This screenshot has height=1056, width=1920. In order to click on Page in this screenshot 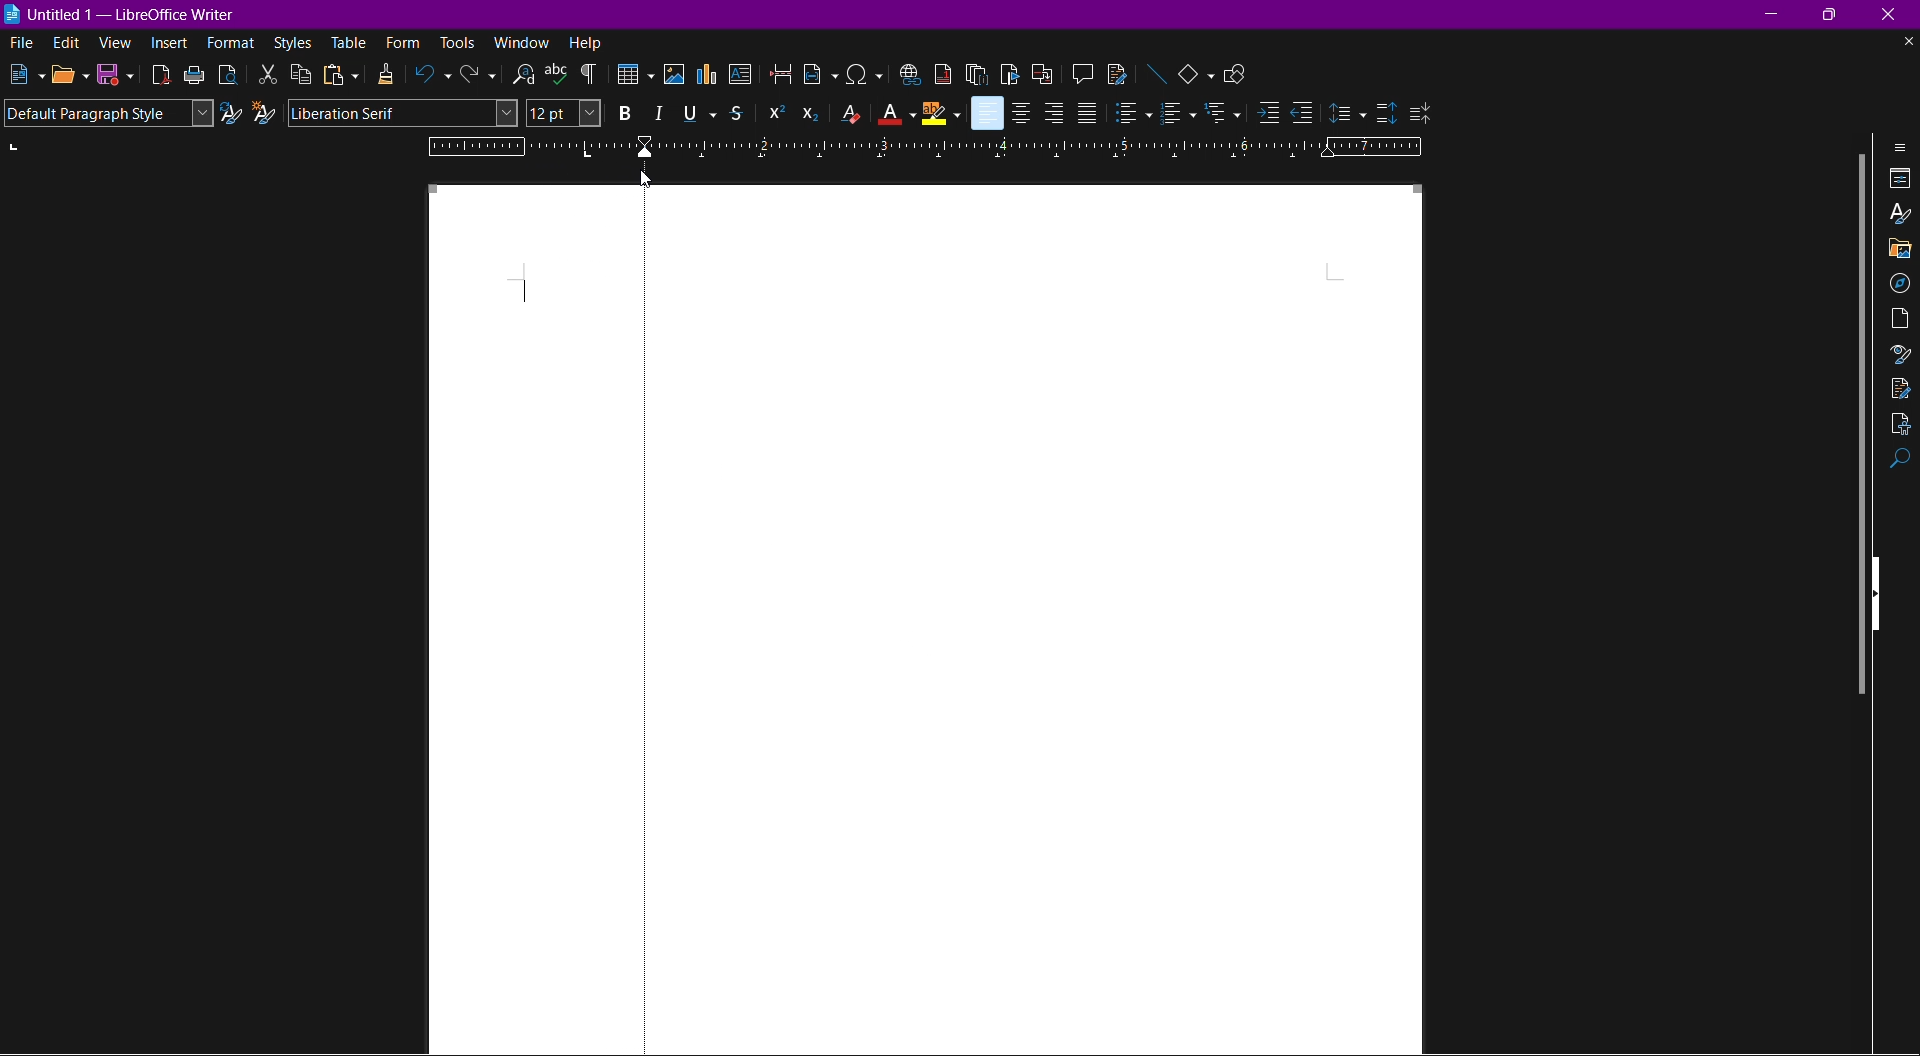, I will do `click(988, 622)`.